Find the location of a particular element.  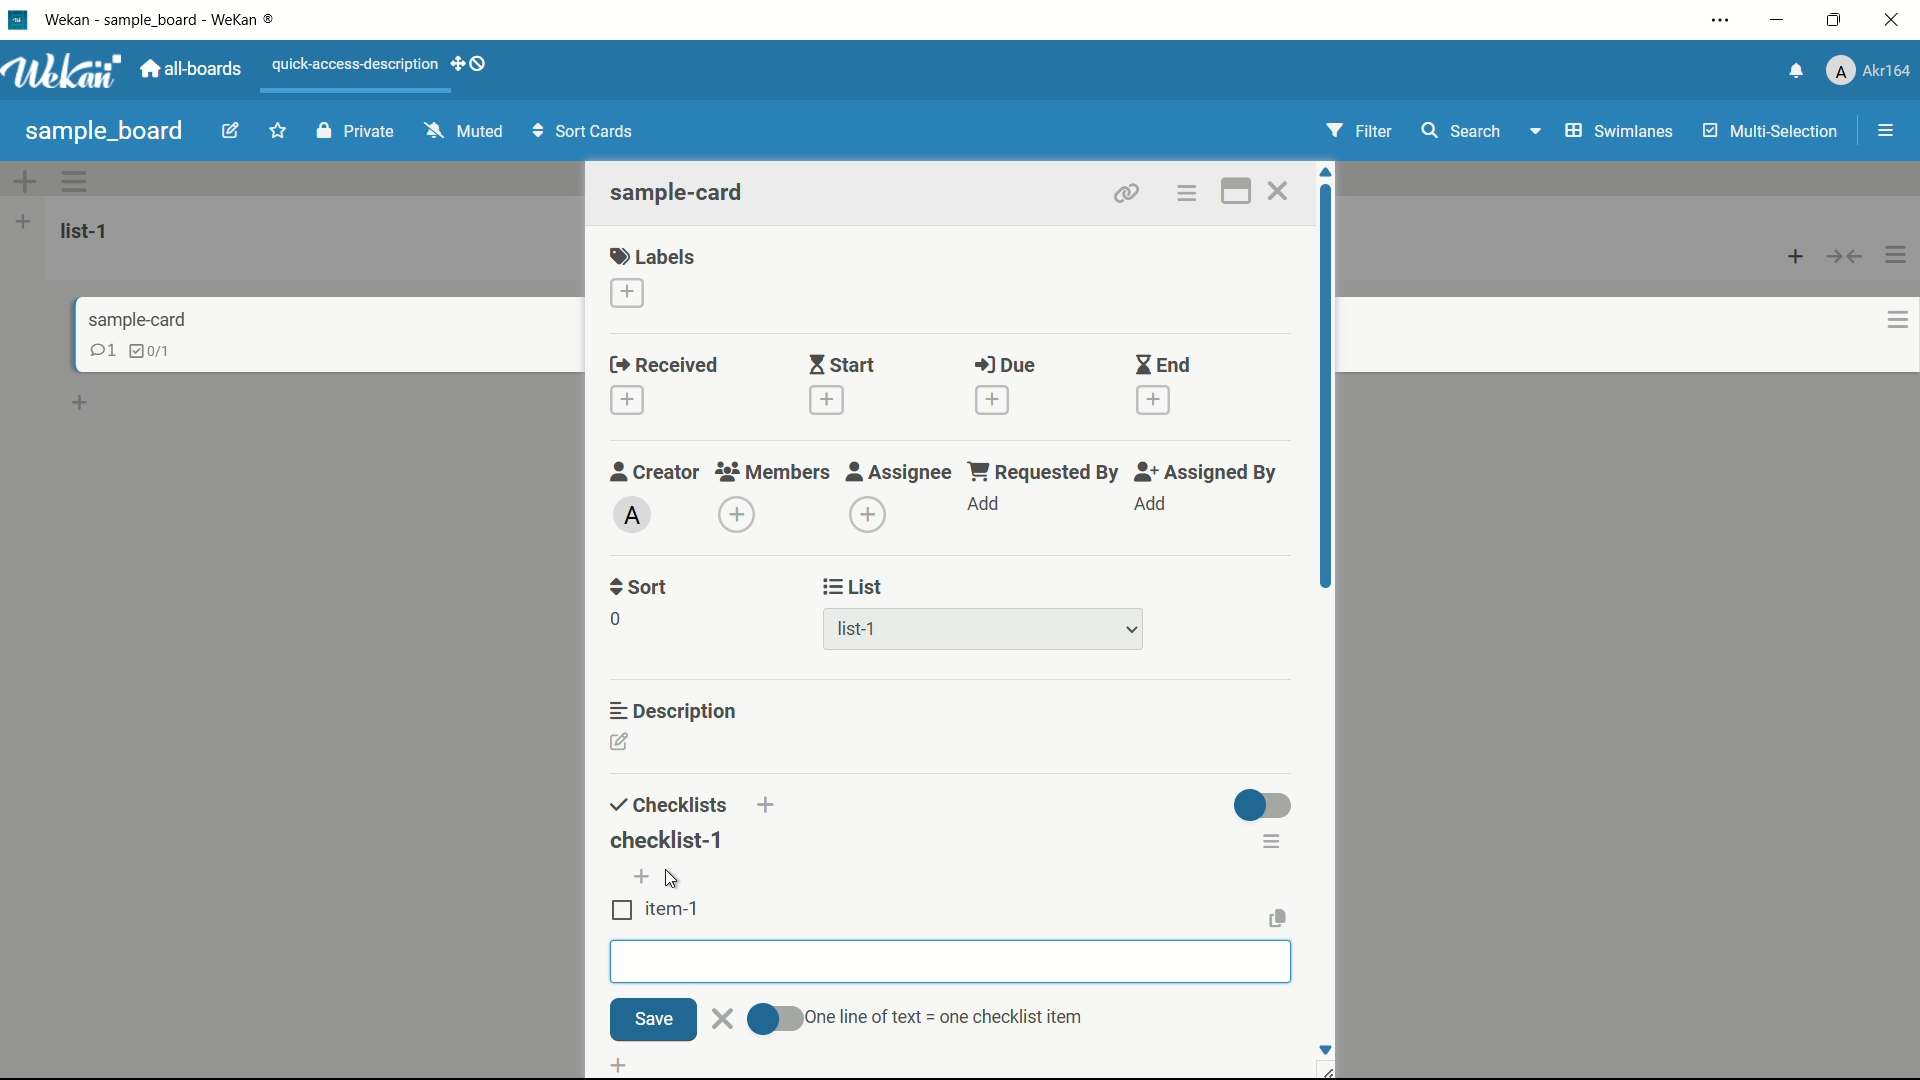

checklist is located at coordinates (153, 349).